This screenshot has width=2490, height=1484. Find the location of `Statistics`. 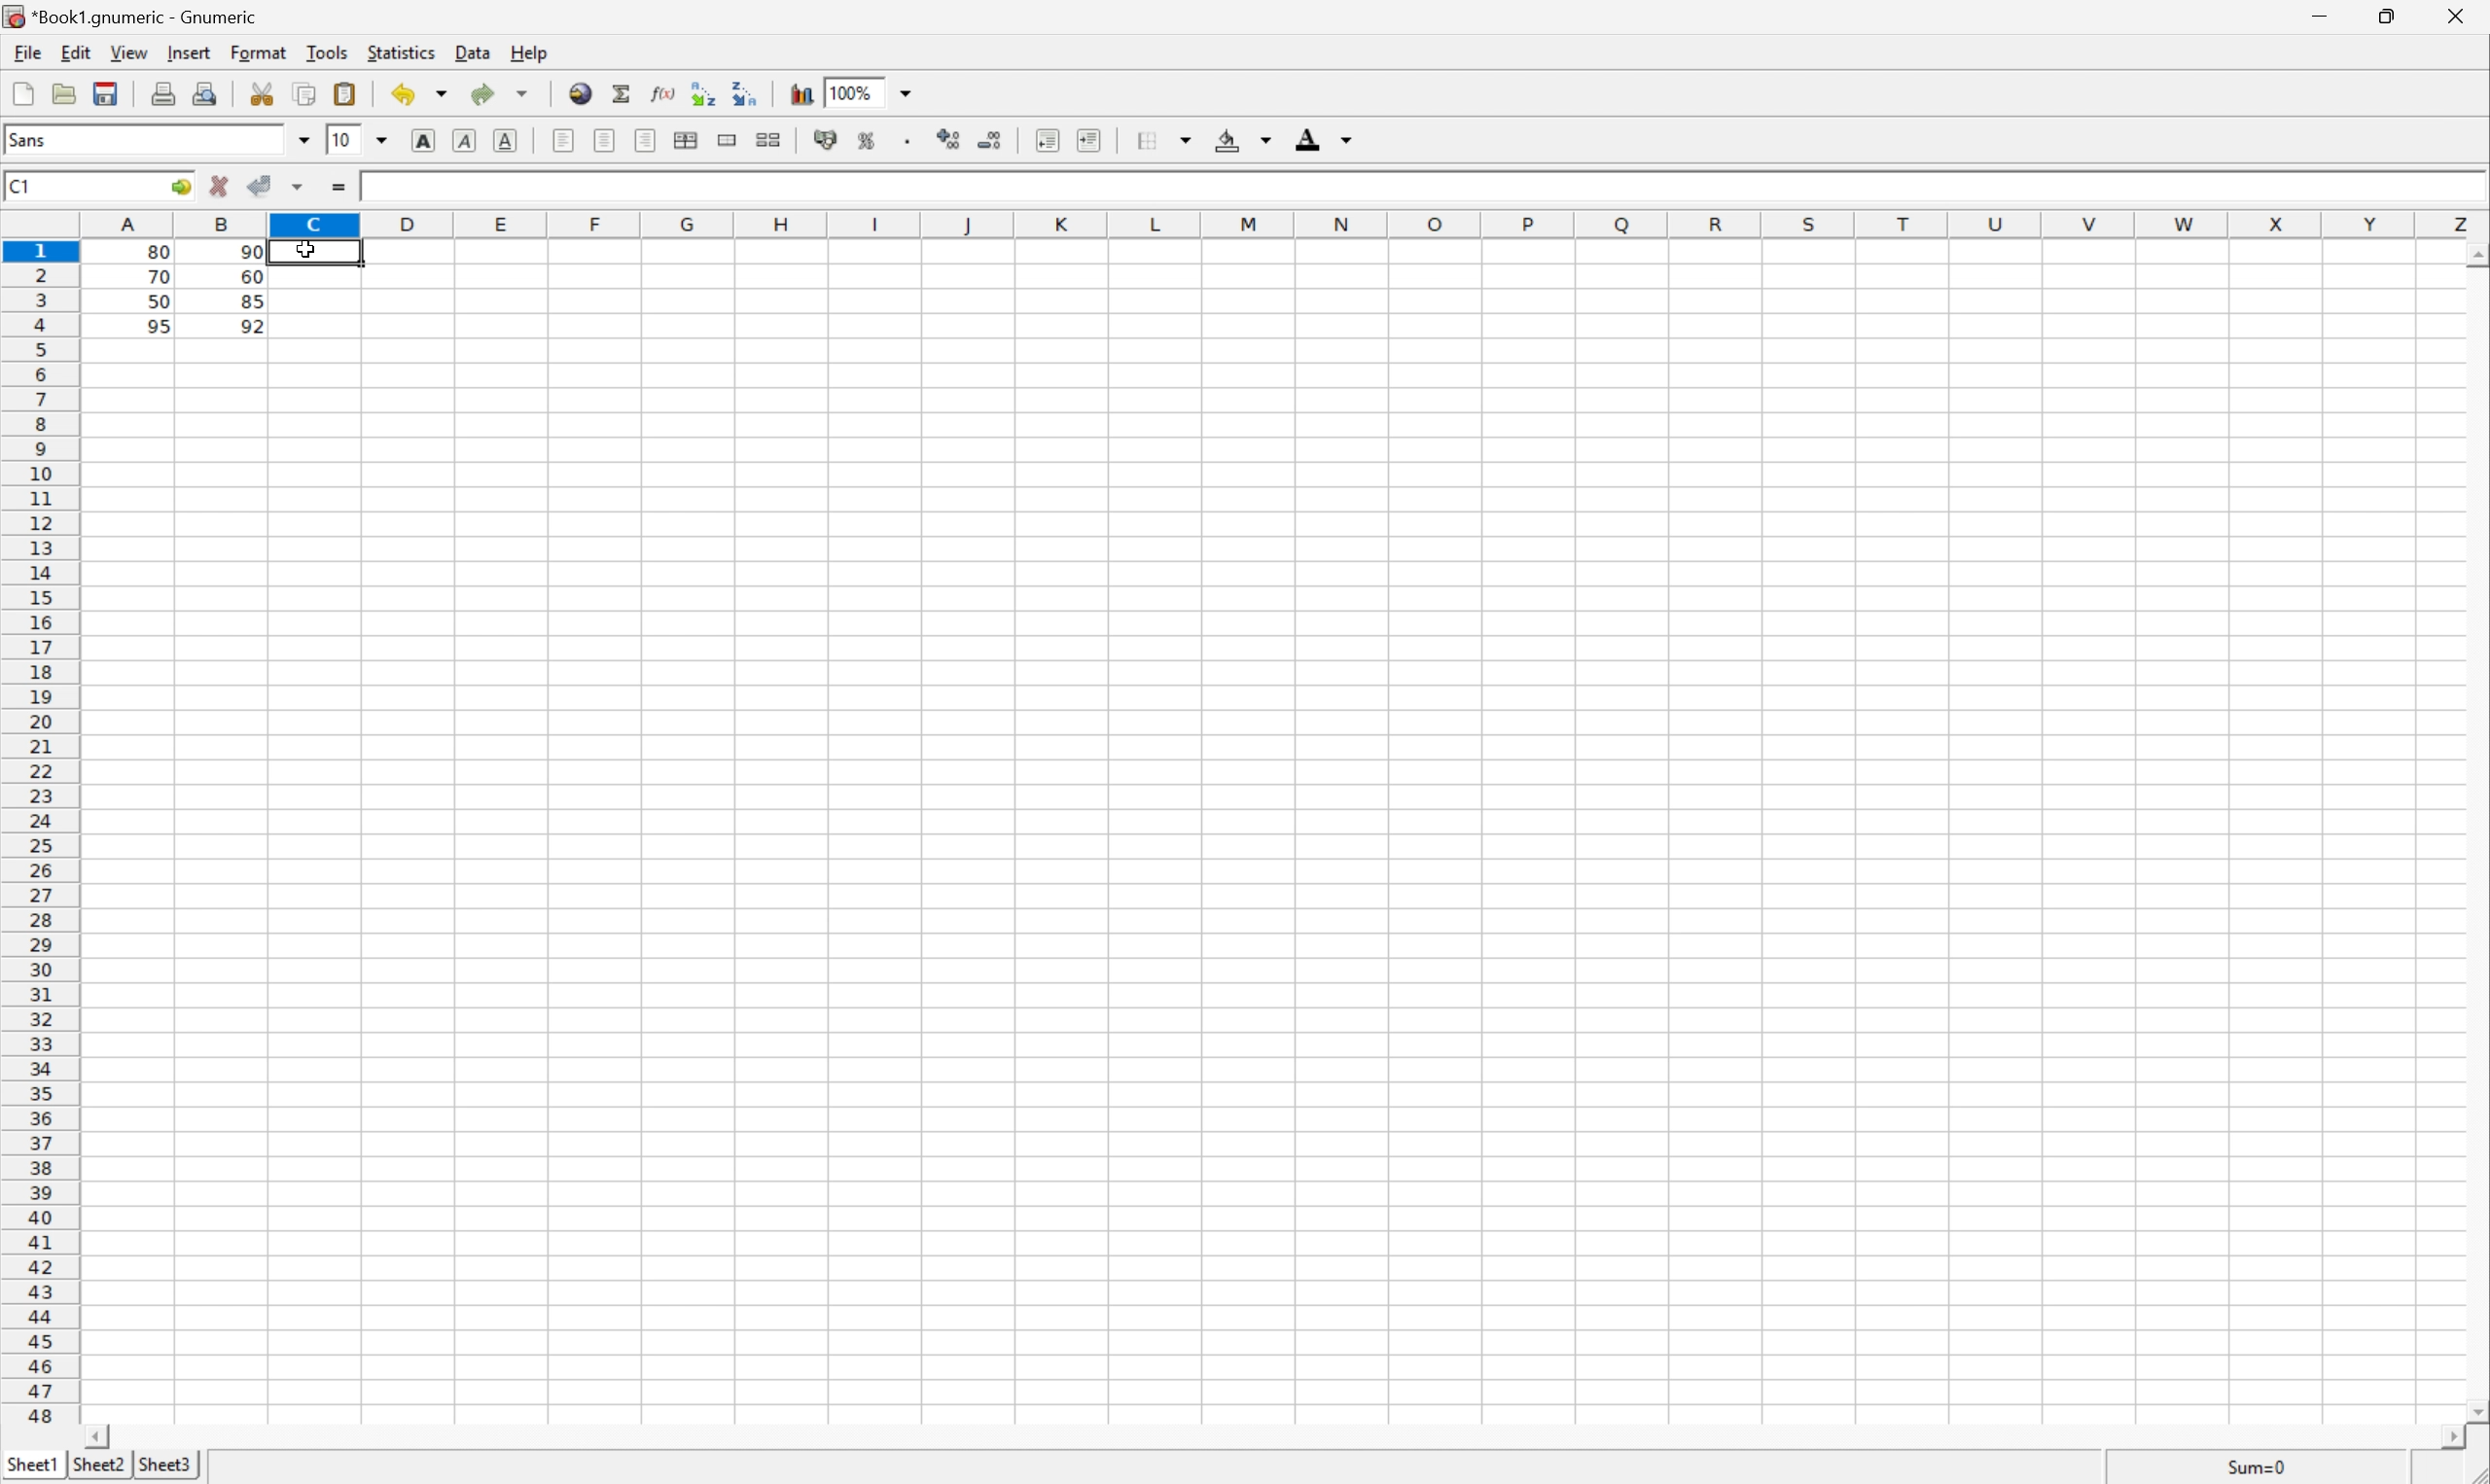

Statistics is located at coordinates (404, 54).